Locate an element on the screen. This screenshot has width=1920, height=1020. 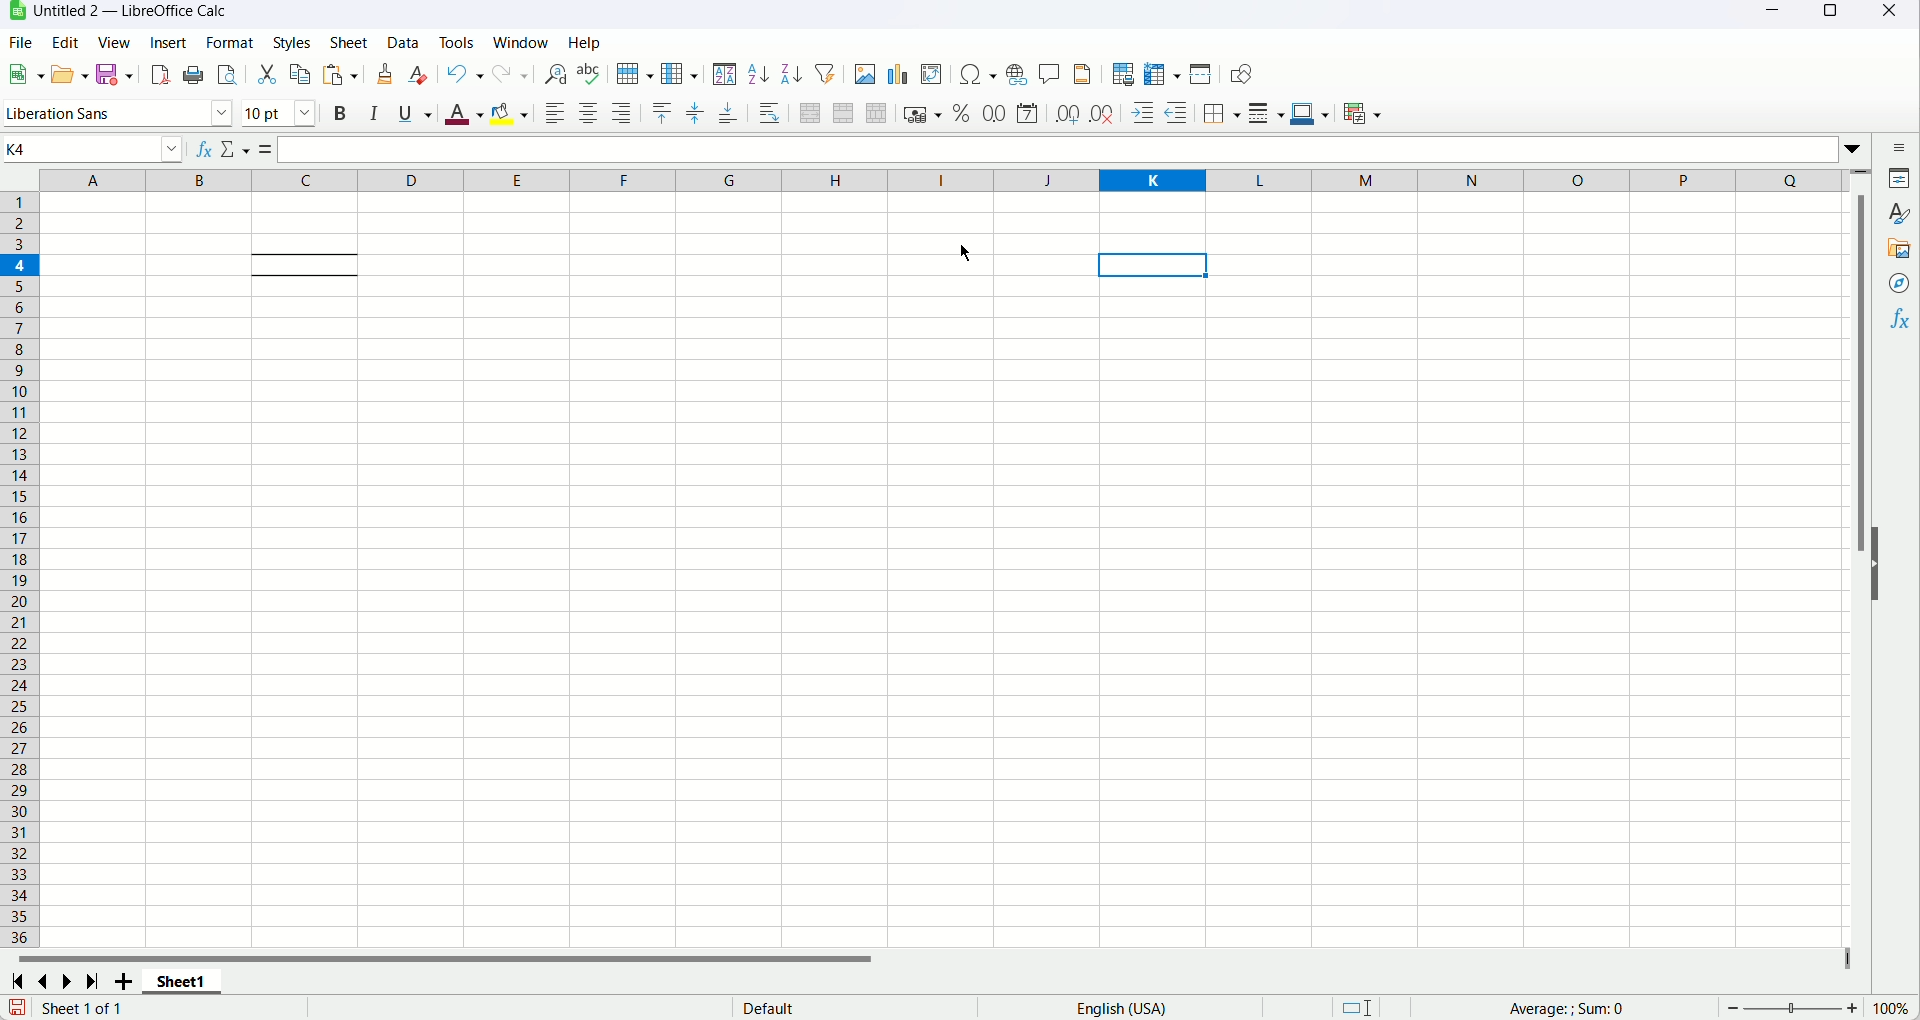
Add decimal is located at coordinates (1068, 112).